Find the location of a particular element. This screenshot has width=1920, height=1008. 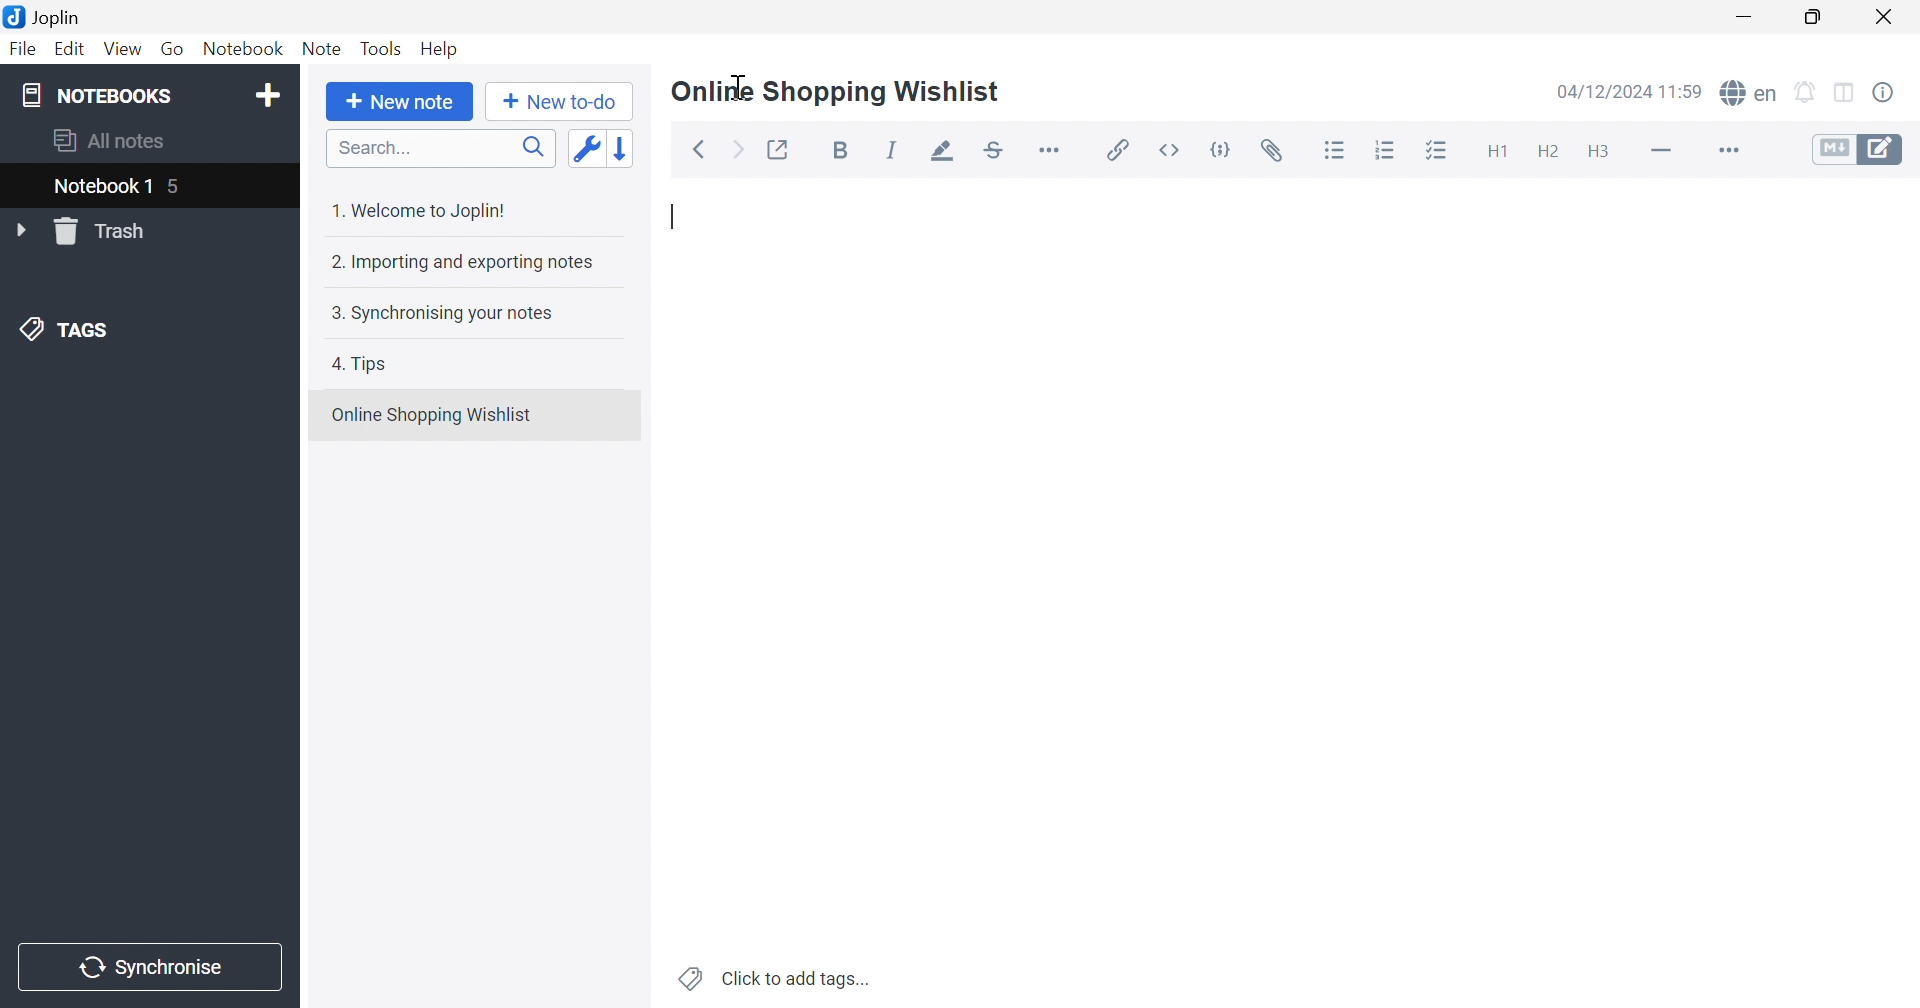

Notebook is located at coordinates (243, 48).